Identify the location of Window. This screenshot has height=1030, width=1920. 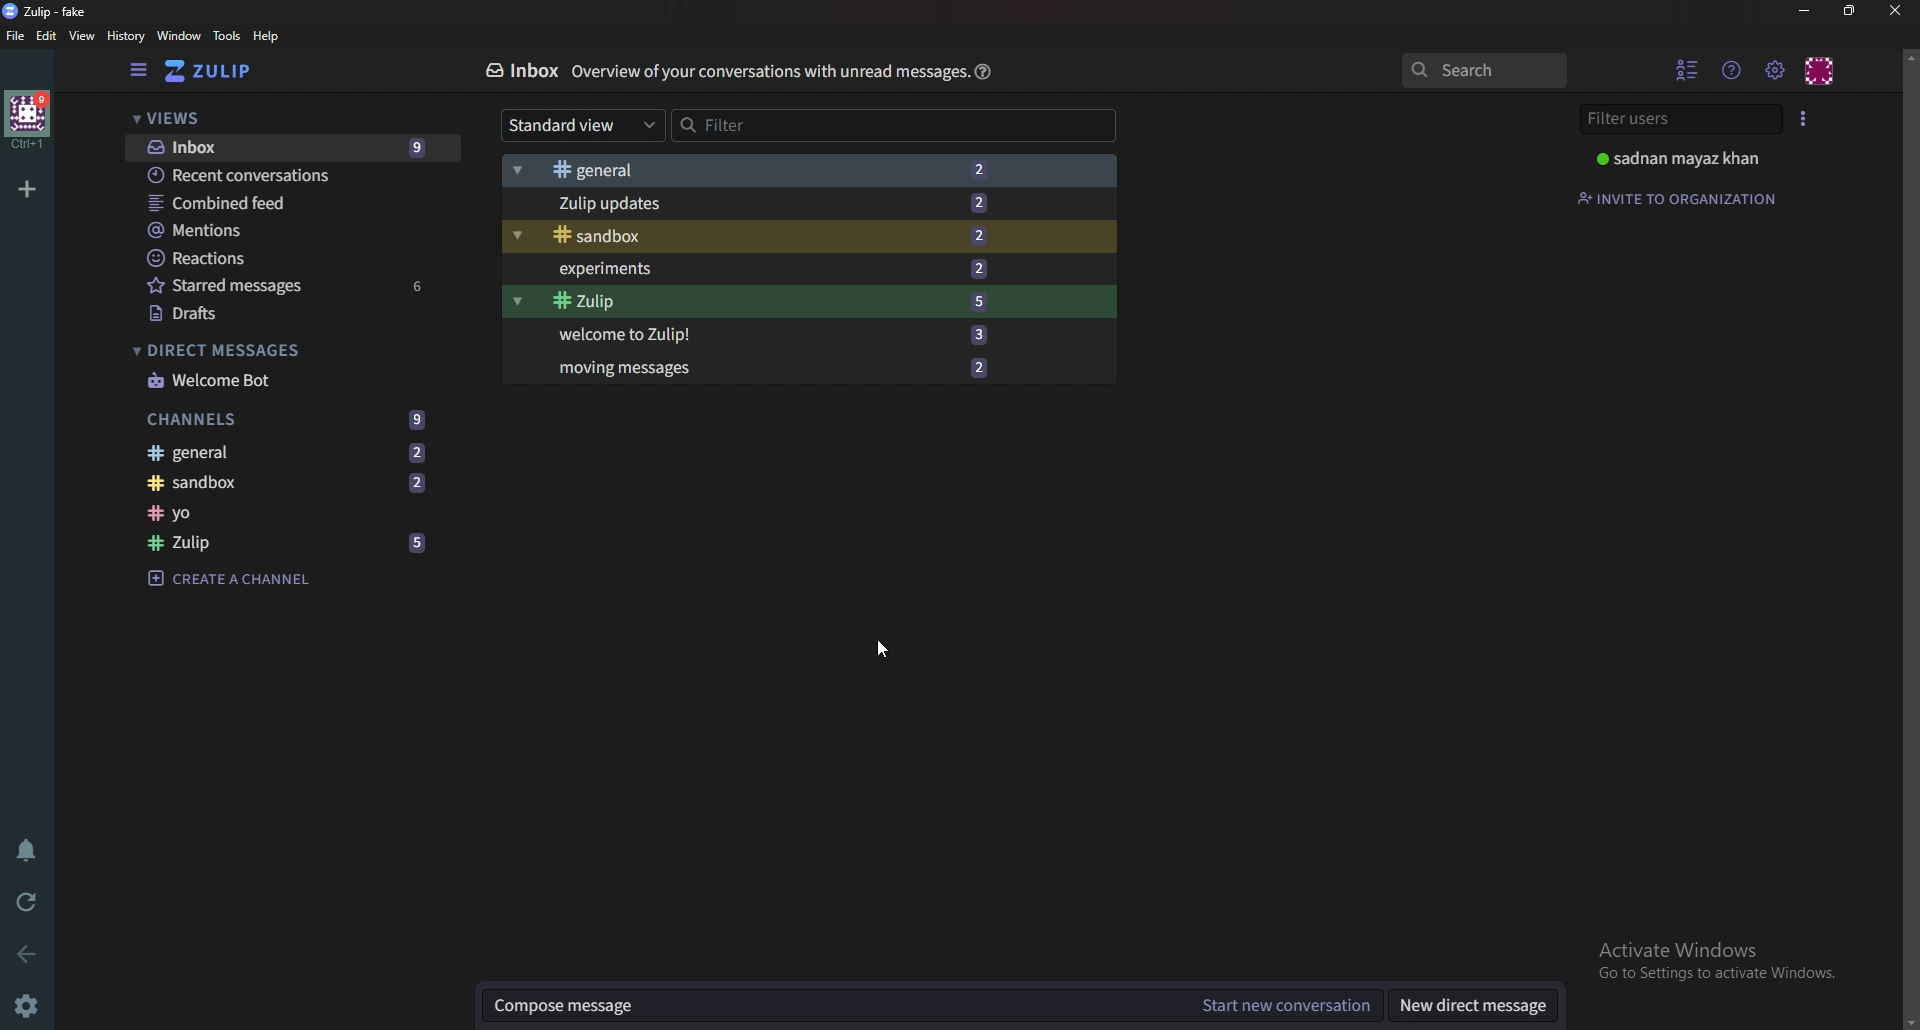
(179, 36).